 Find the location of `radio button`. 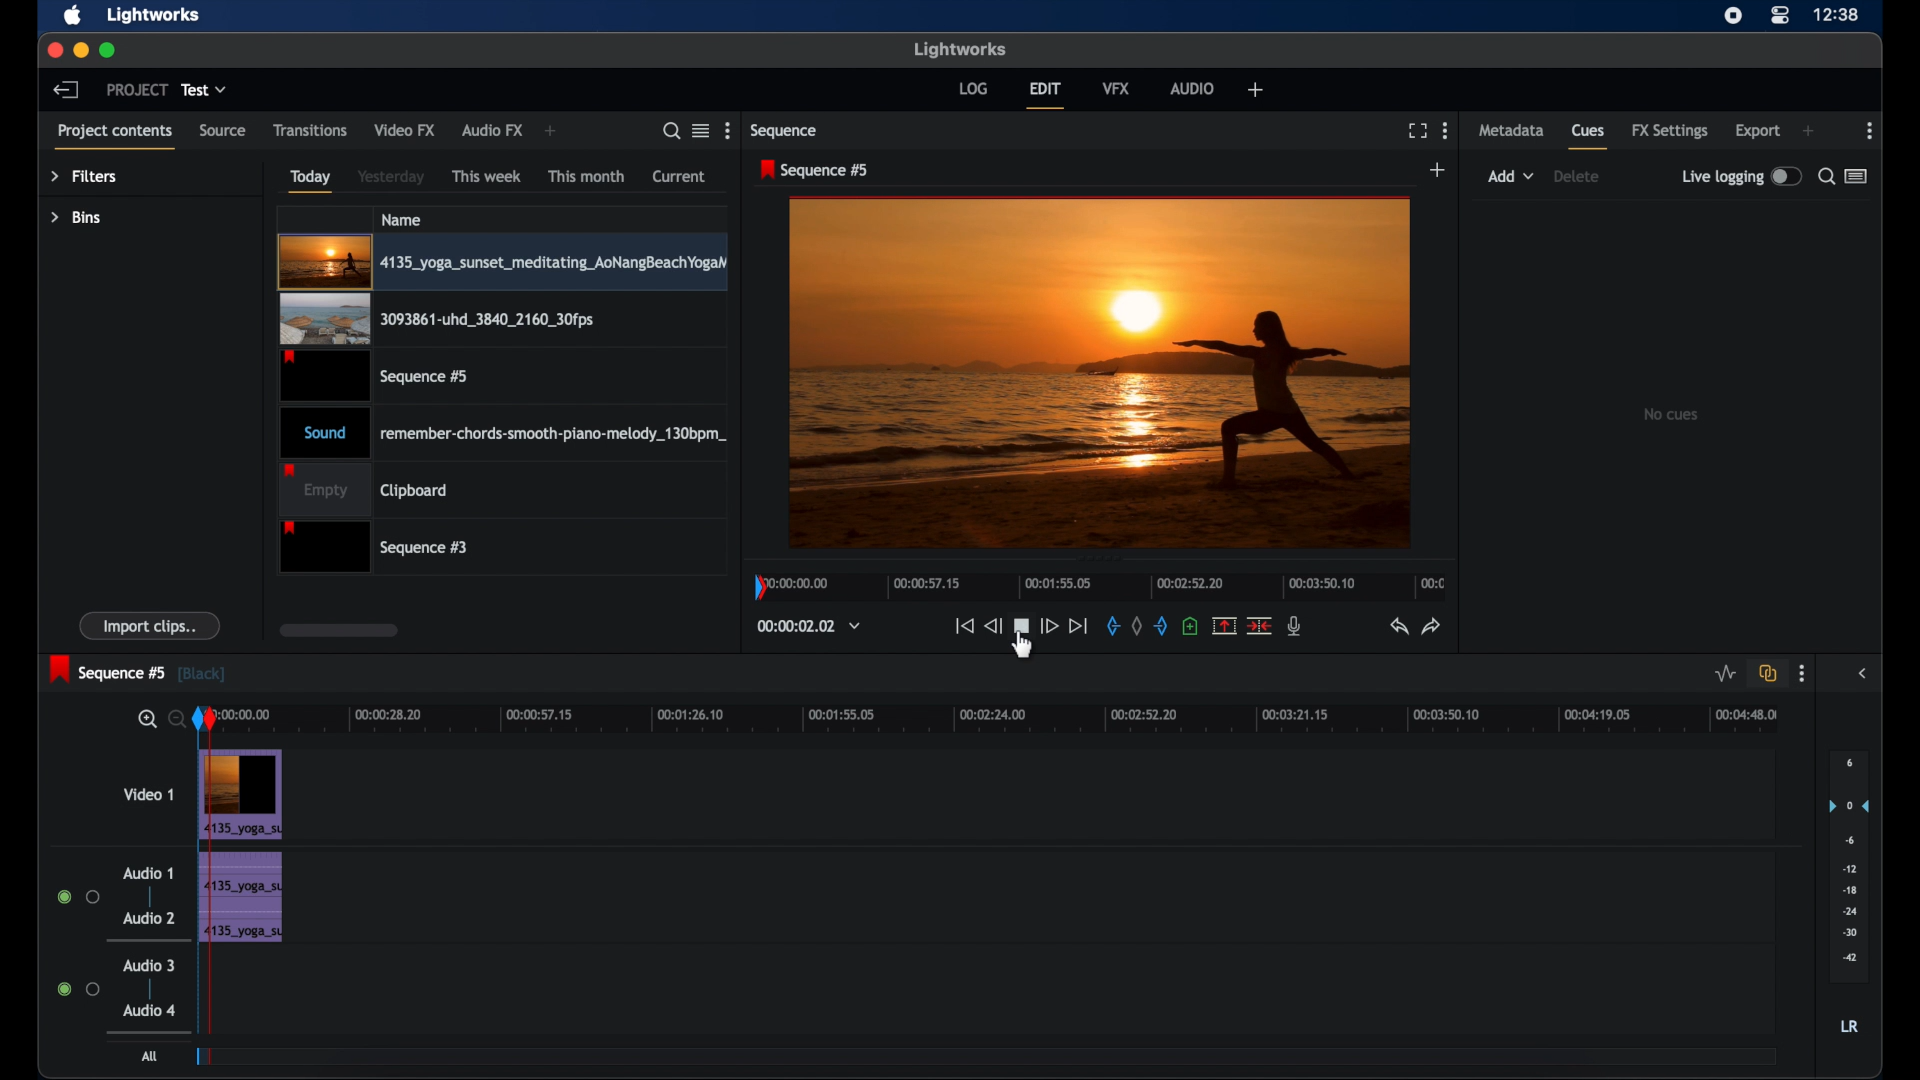

radio button is located at coordinates (78, 989).